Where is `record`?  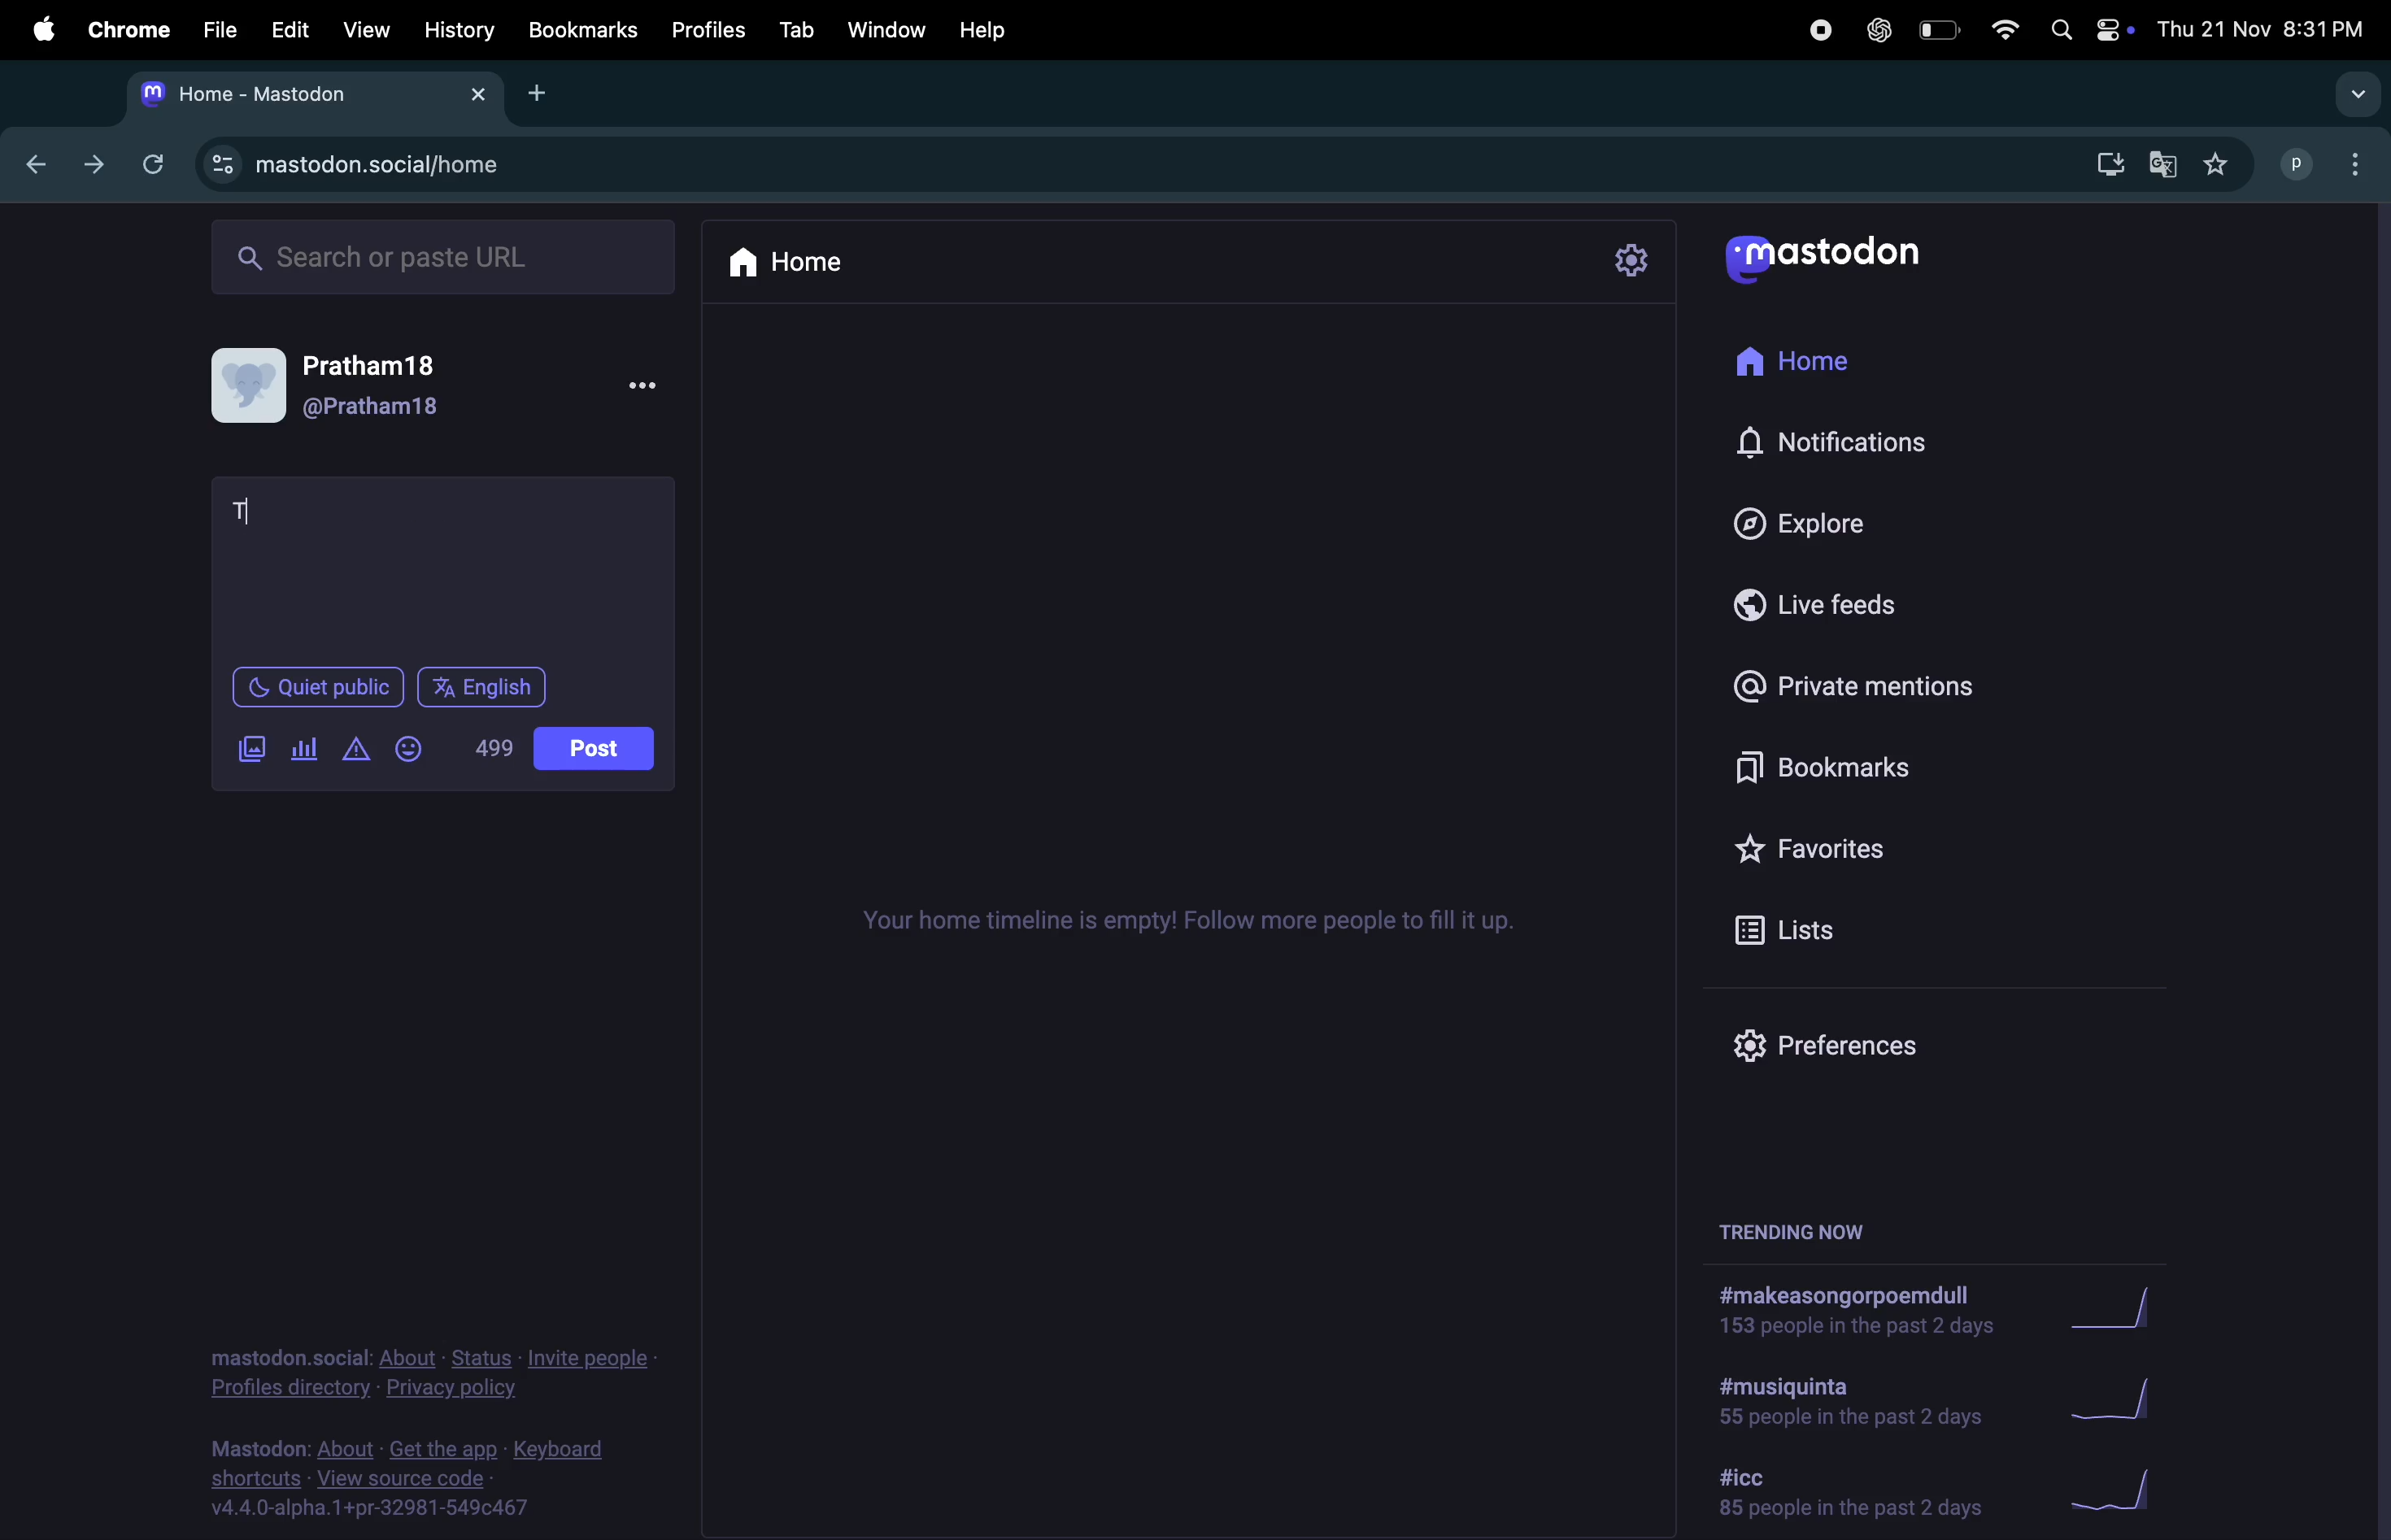
record is located at coordinates (1812, 27).